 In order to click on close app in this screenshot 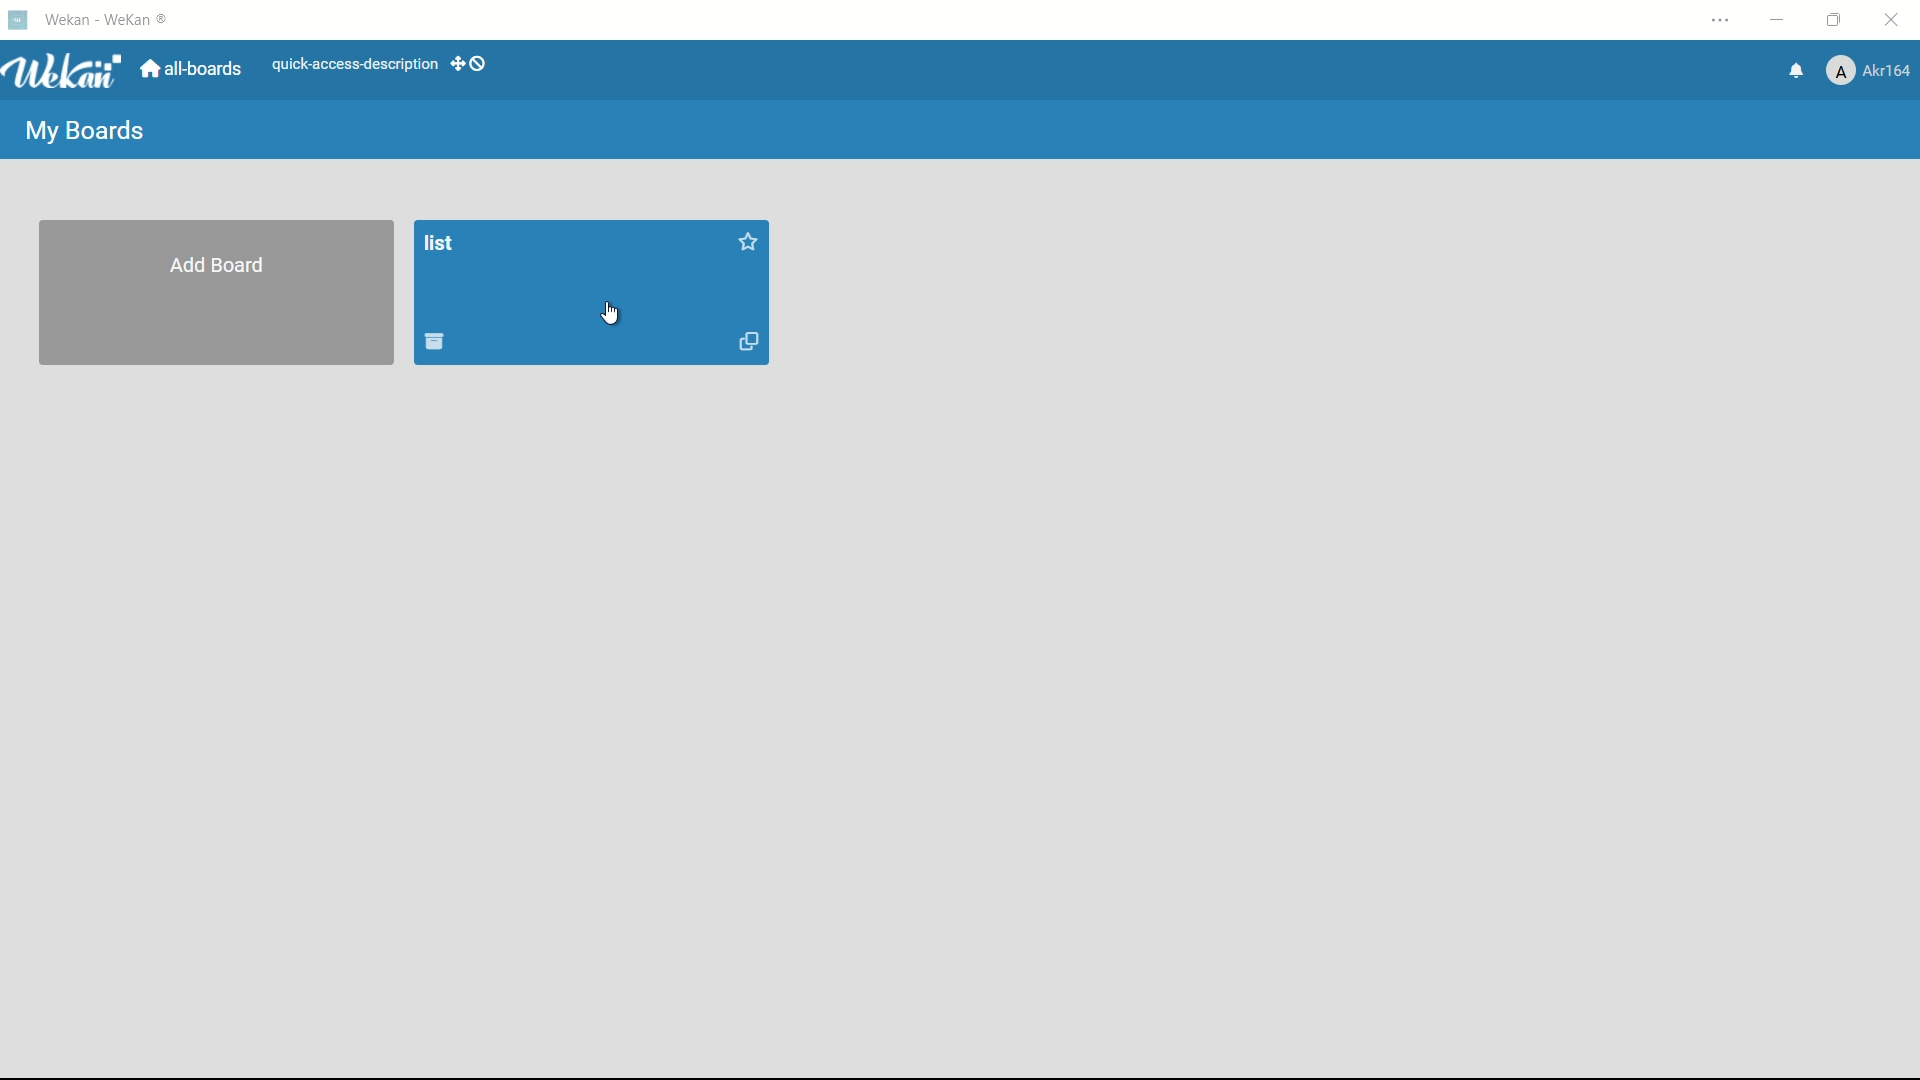, I will do `click(1892, 20)`.